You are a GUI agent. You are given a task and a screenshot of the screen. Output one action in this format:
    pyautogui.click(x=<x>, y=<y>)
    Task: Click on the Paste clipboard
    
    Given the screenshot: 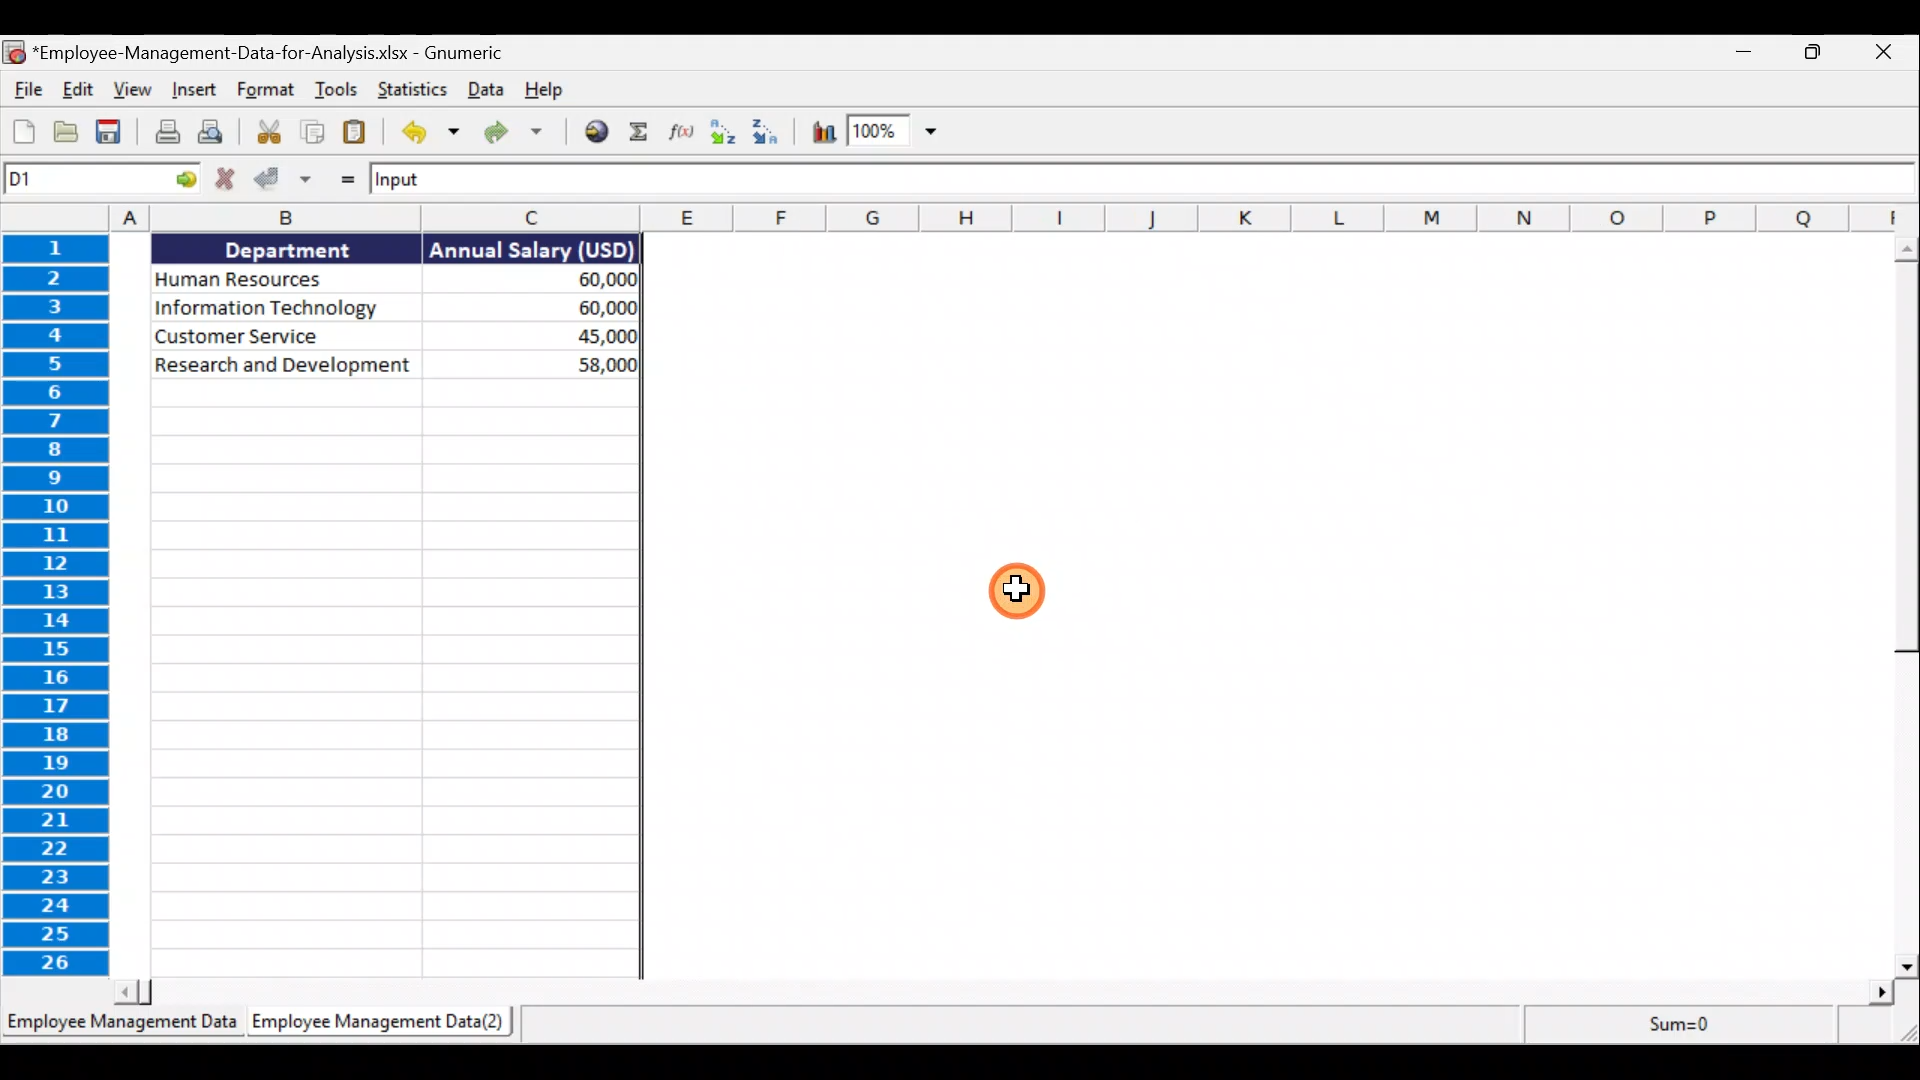 What is the action you would take?
    pyautogui.click(x=361, y=131)
    